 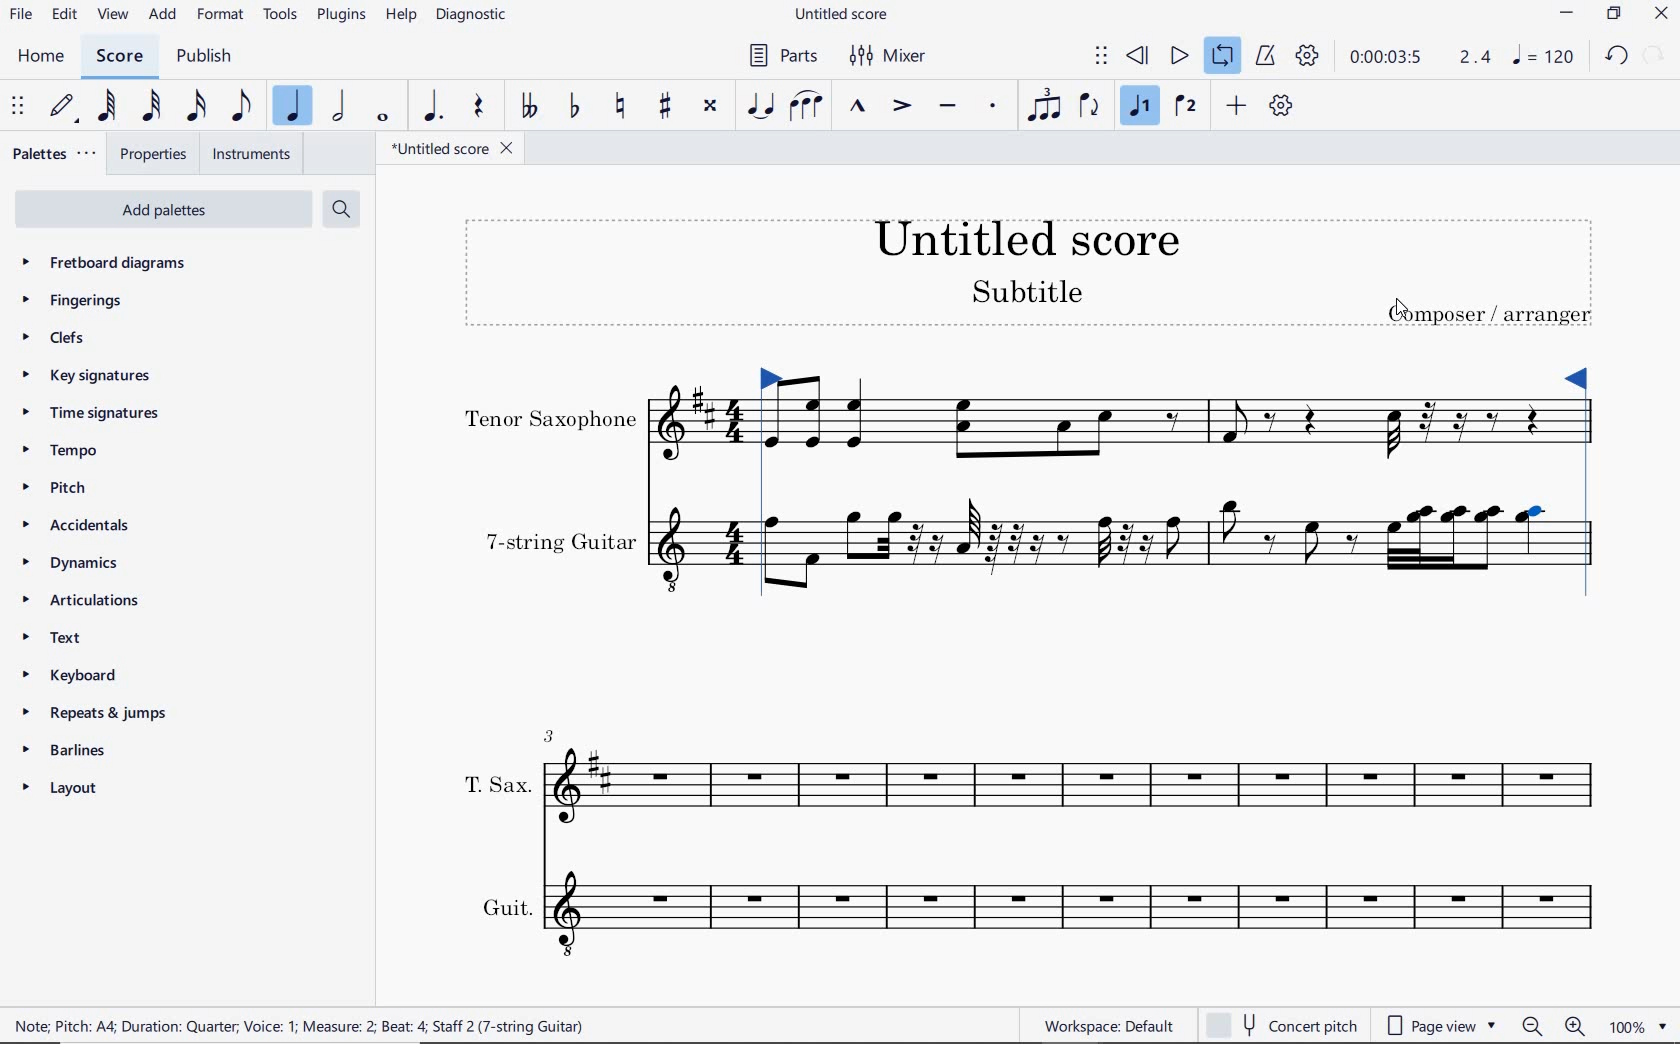 I want to click on cursor, so click(x=1398, y=314).